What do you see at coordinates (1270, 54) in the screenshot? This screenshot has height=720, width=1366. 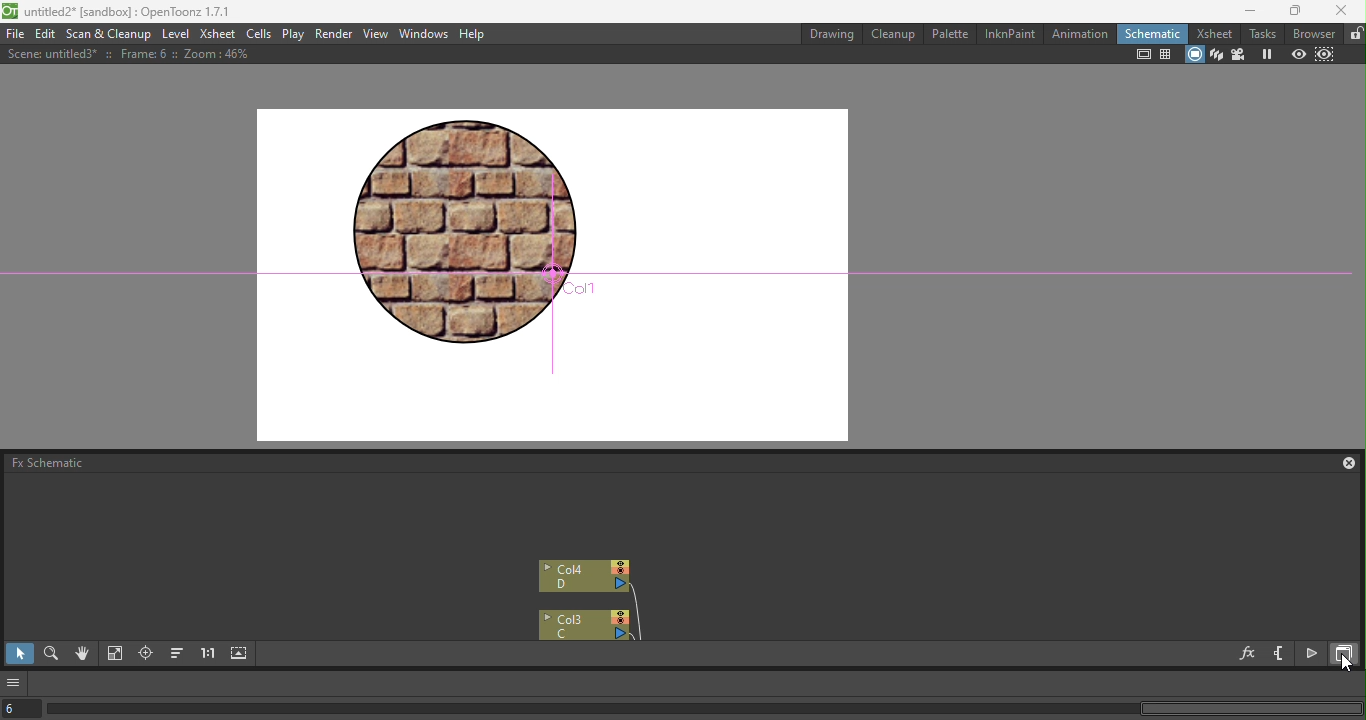 I see `Freeze` at bounding box center [1270, 54].